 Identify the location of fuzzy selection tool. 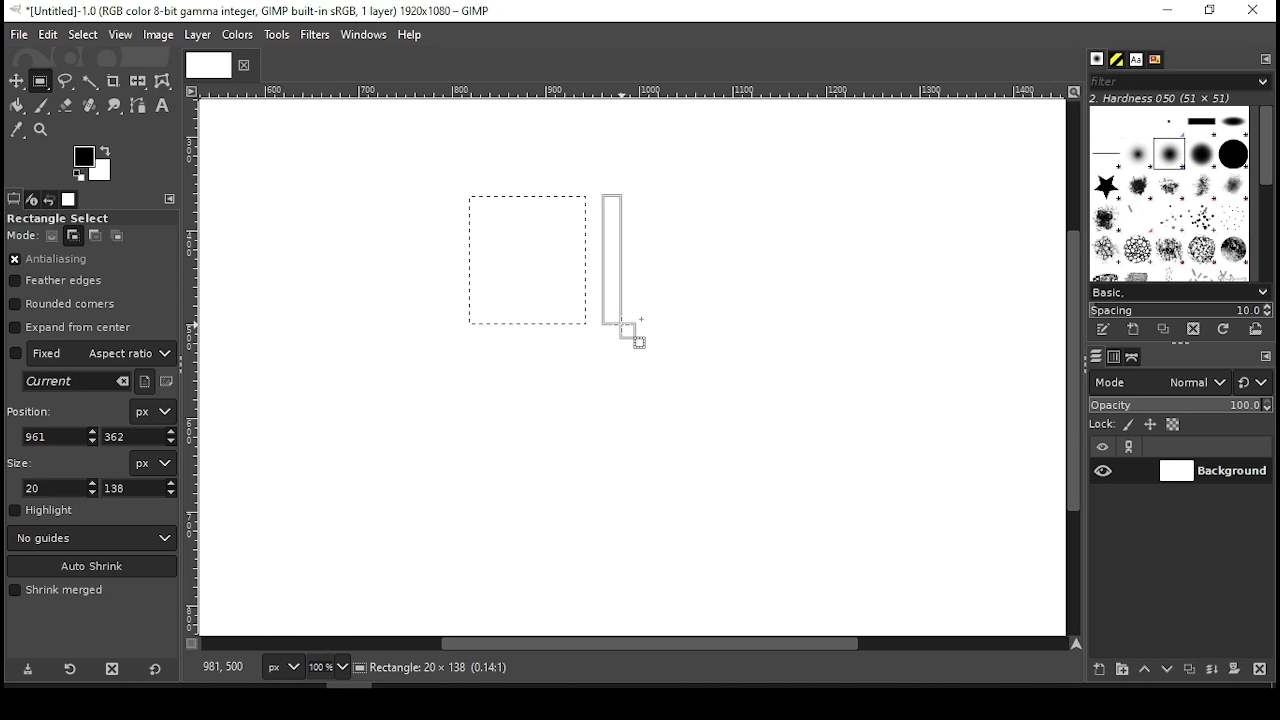
(91, 82).